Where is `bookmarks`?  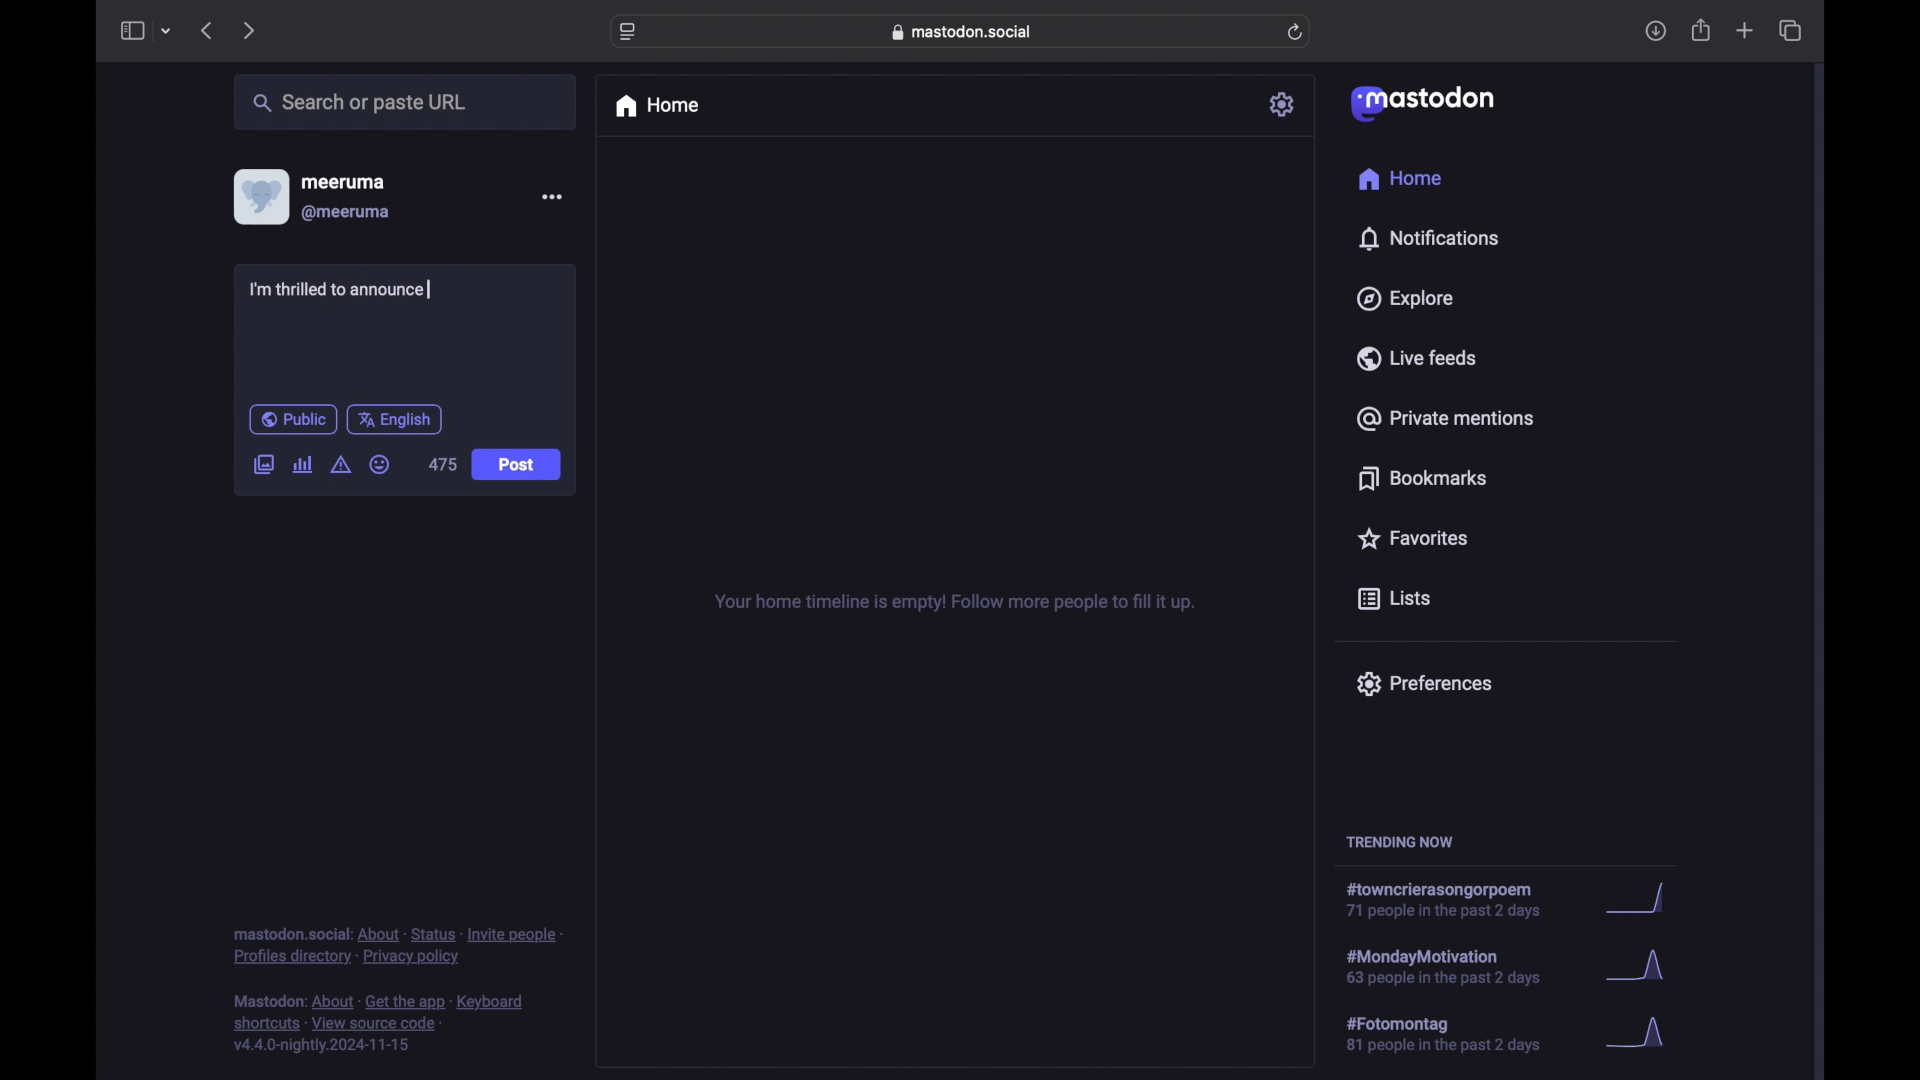
bookmarks is located at coordinates (1426, 478).